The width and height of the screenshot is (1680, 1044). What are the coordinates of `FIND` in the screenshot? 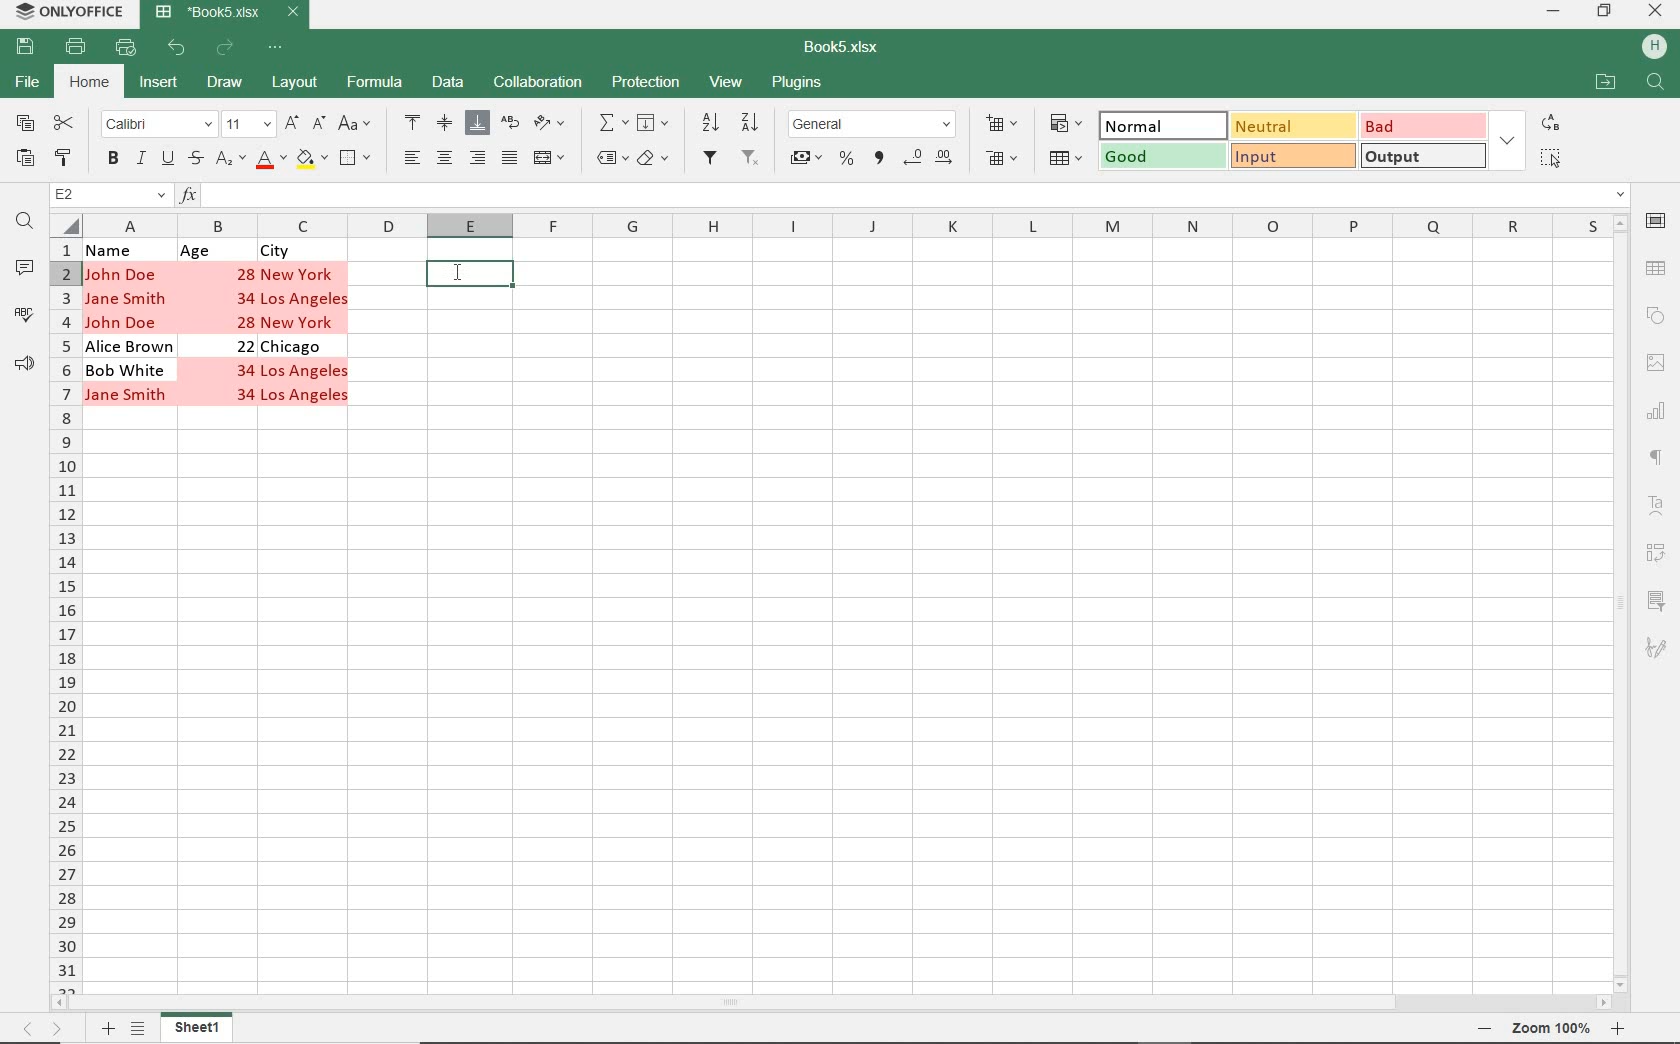 It's located at (29, 223).